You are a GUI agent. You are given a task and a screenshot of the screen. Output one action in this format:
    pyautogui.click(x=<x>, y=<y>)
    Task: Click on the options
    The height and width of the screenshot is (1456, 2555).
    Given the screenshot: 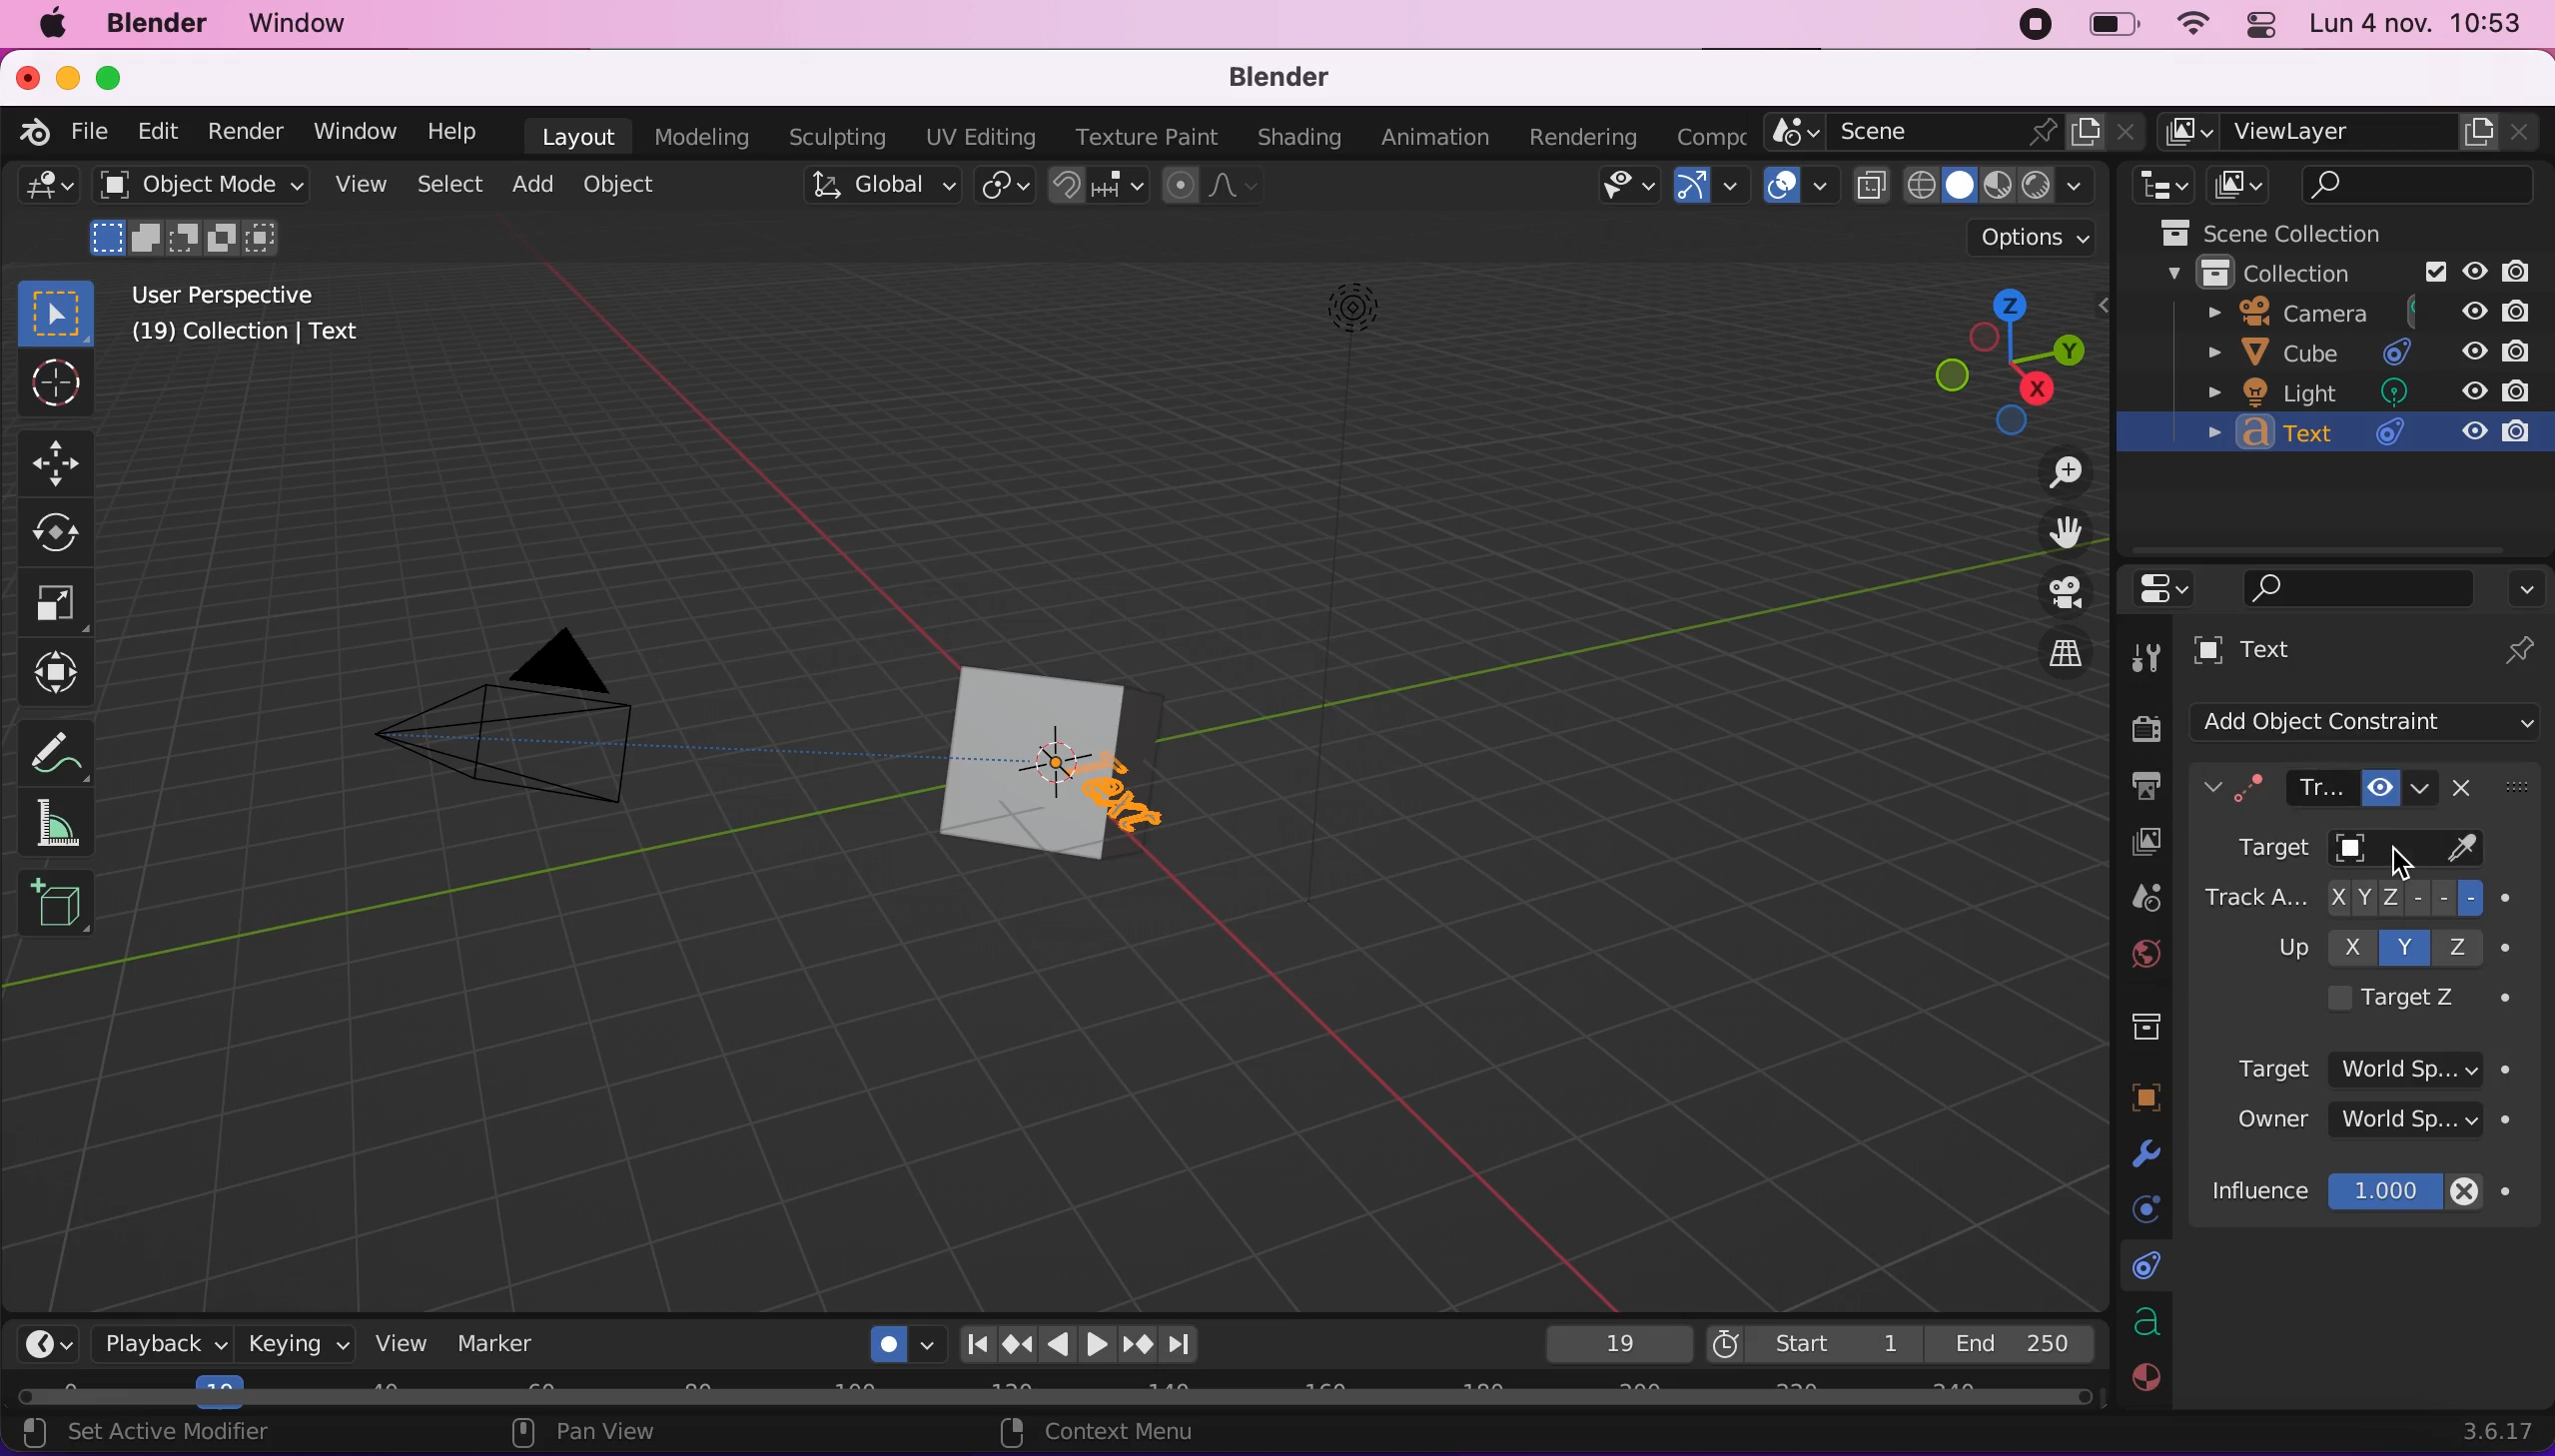 What is the action you would take?
    pyautogui.click(x=2028, y=235)
    